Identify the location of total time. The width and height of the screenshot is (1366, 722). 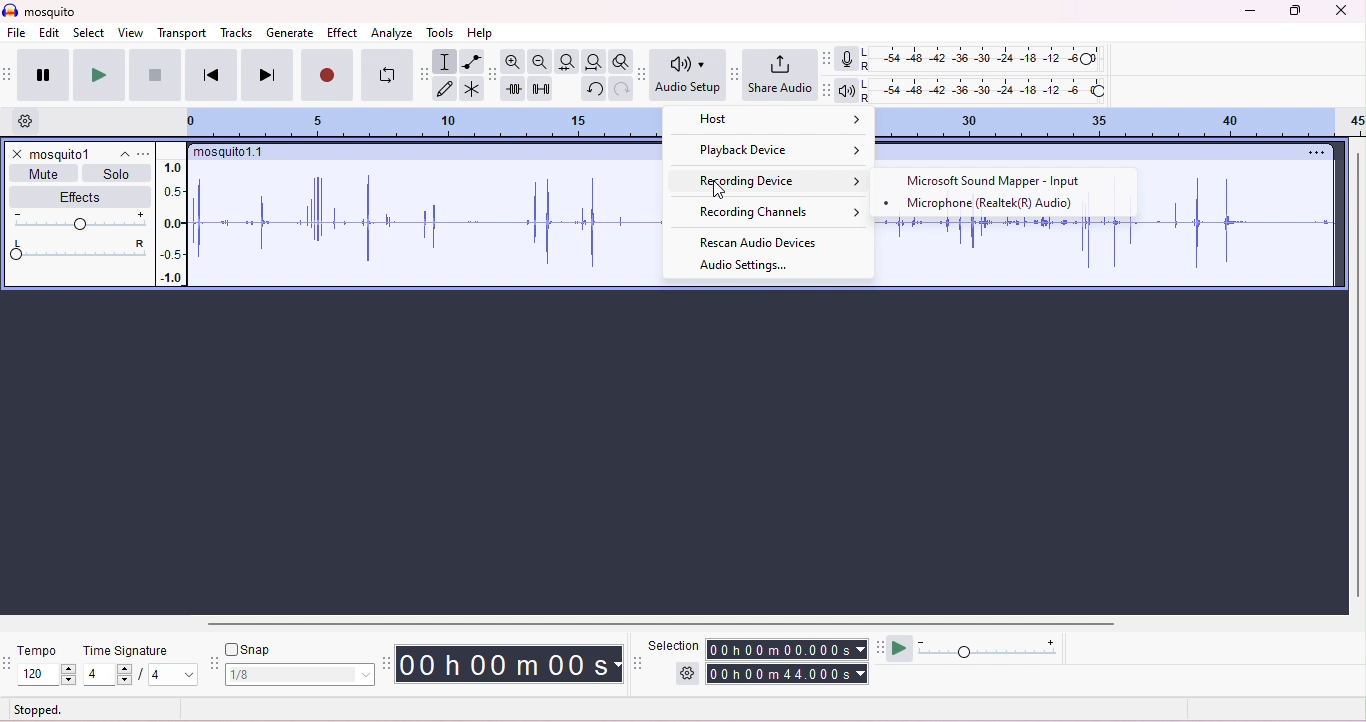
(787, 674).